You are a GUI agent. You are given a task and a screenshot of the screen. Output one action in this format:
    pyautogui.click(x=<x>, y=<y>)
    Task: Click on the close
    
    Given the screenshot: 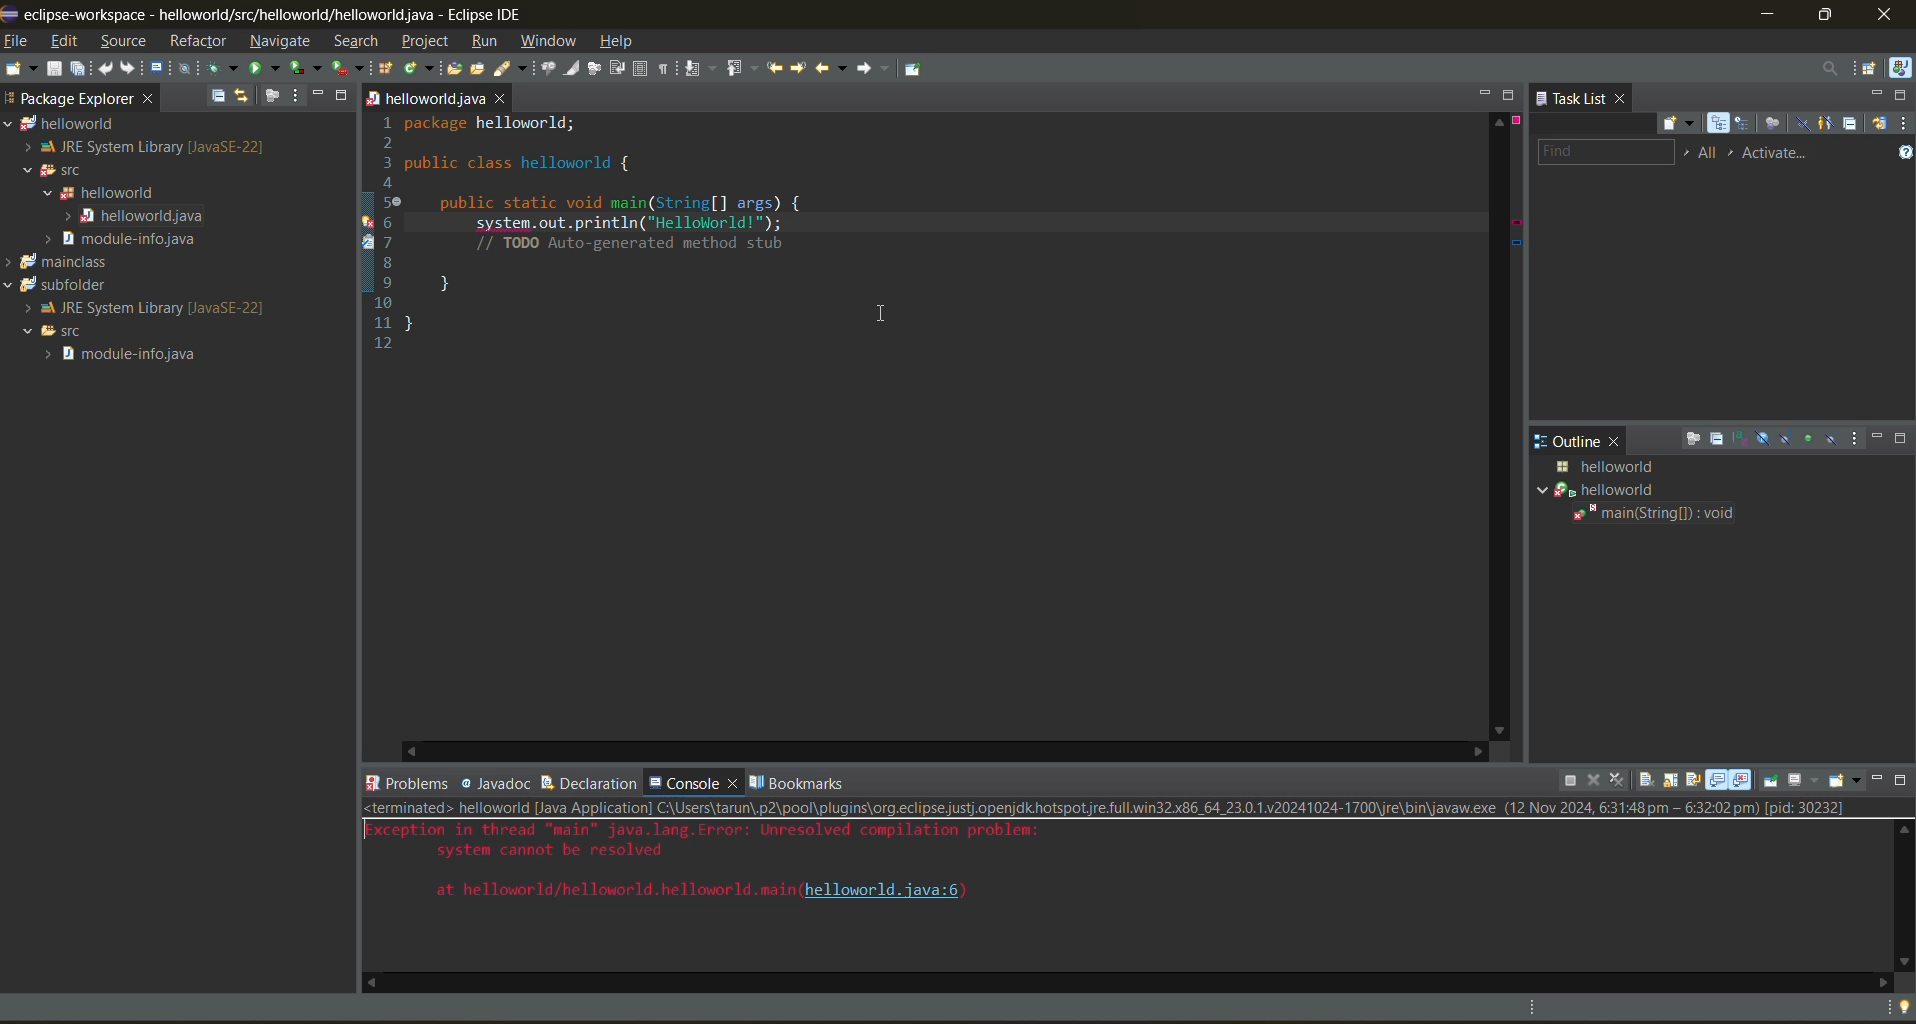 What is the action you would take?
    pyautogui.click(x=1624, y=99)
    